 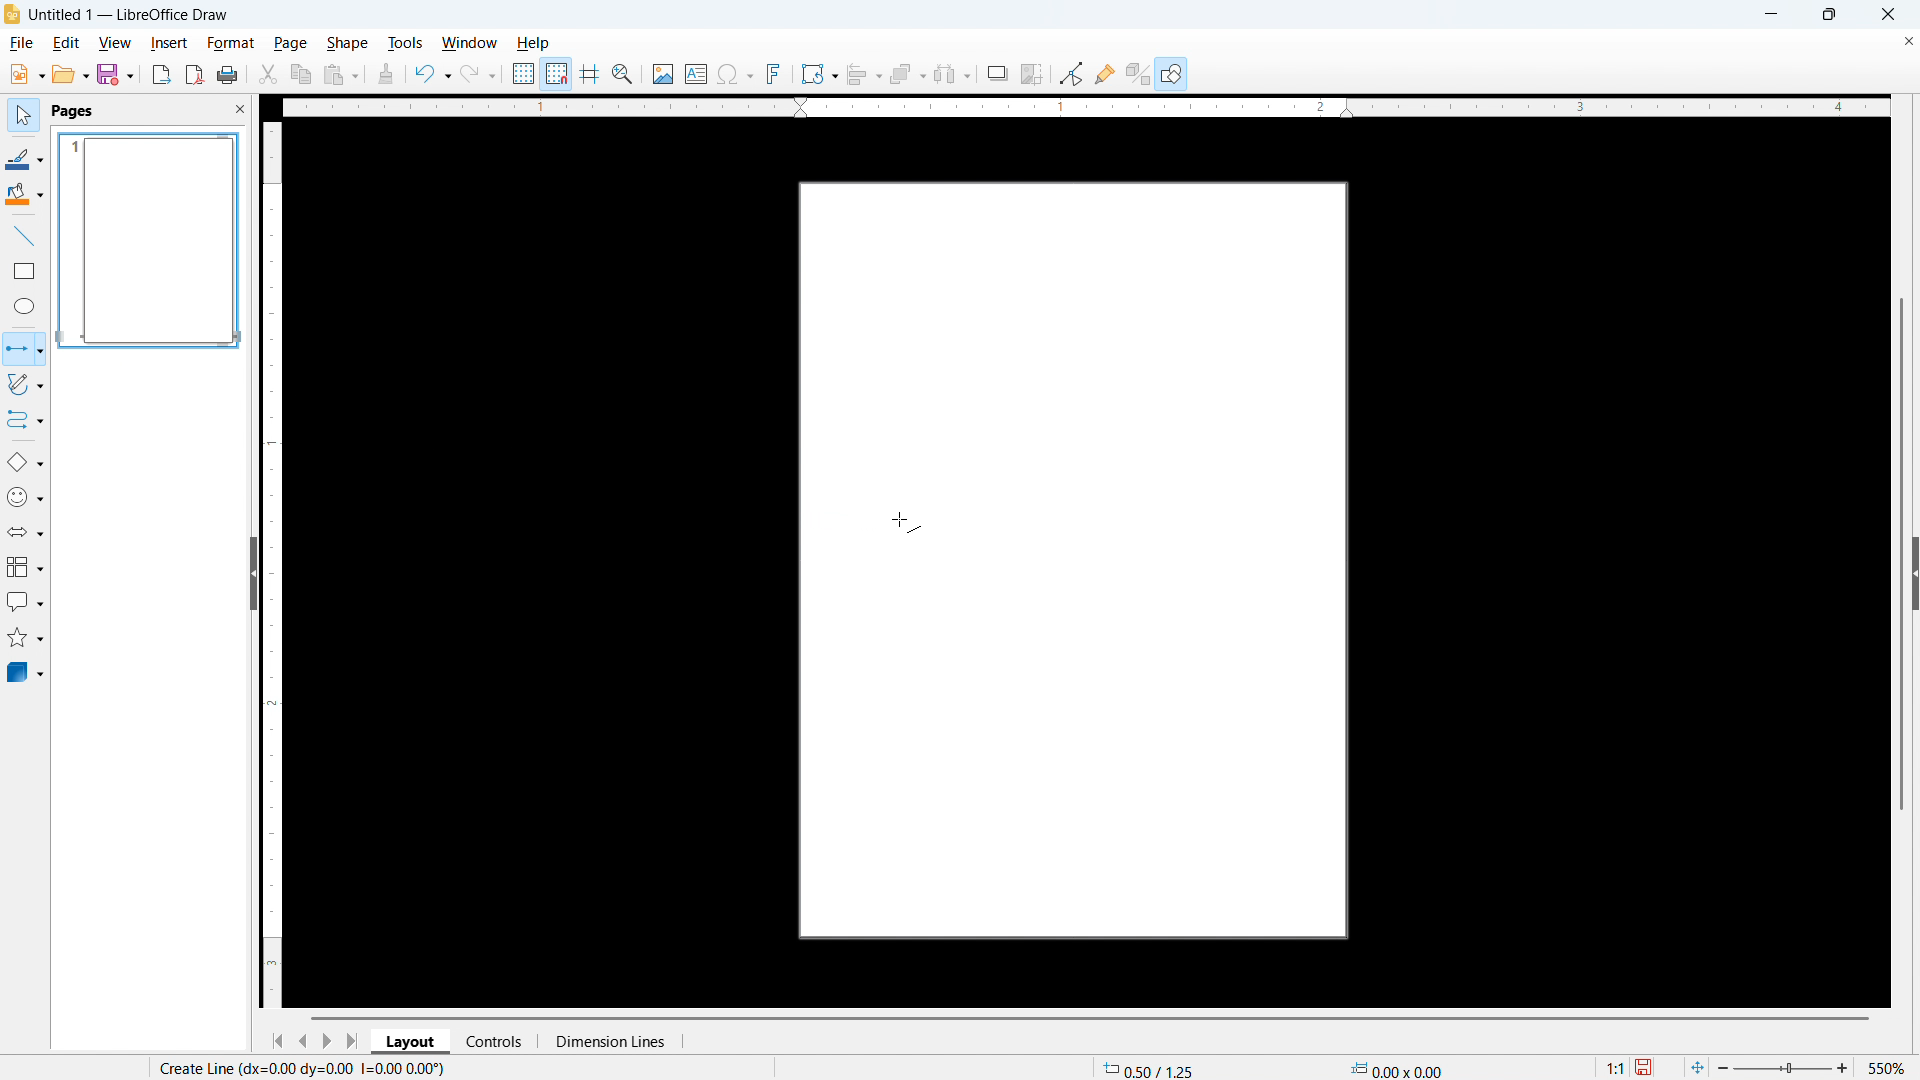 I want to click on Maximise , so click(x=1830, y=14).